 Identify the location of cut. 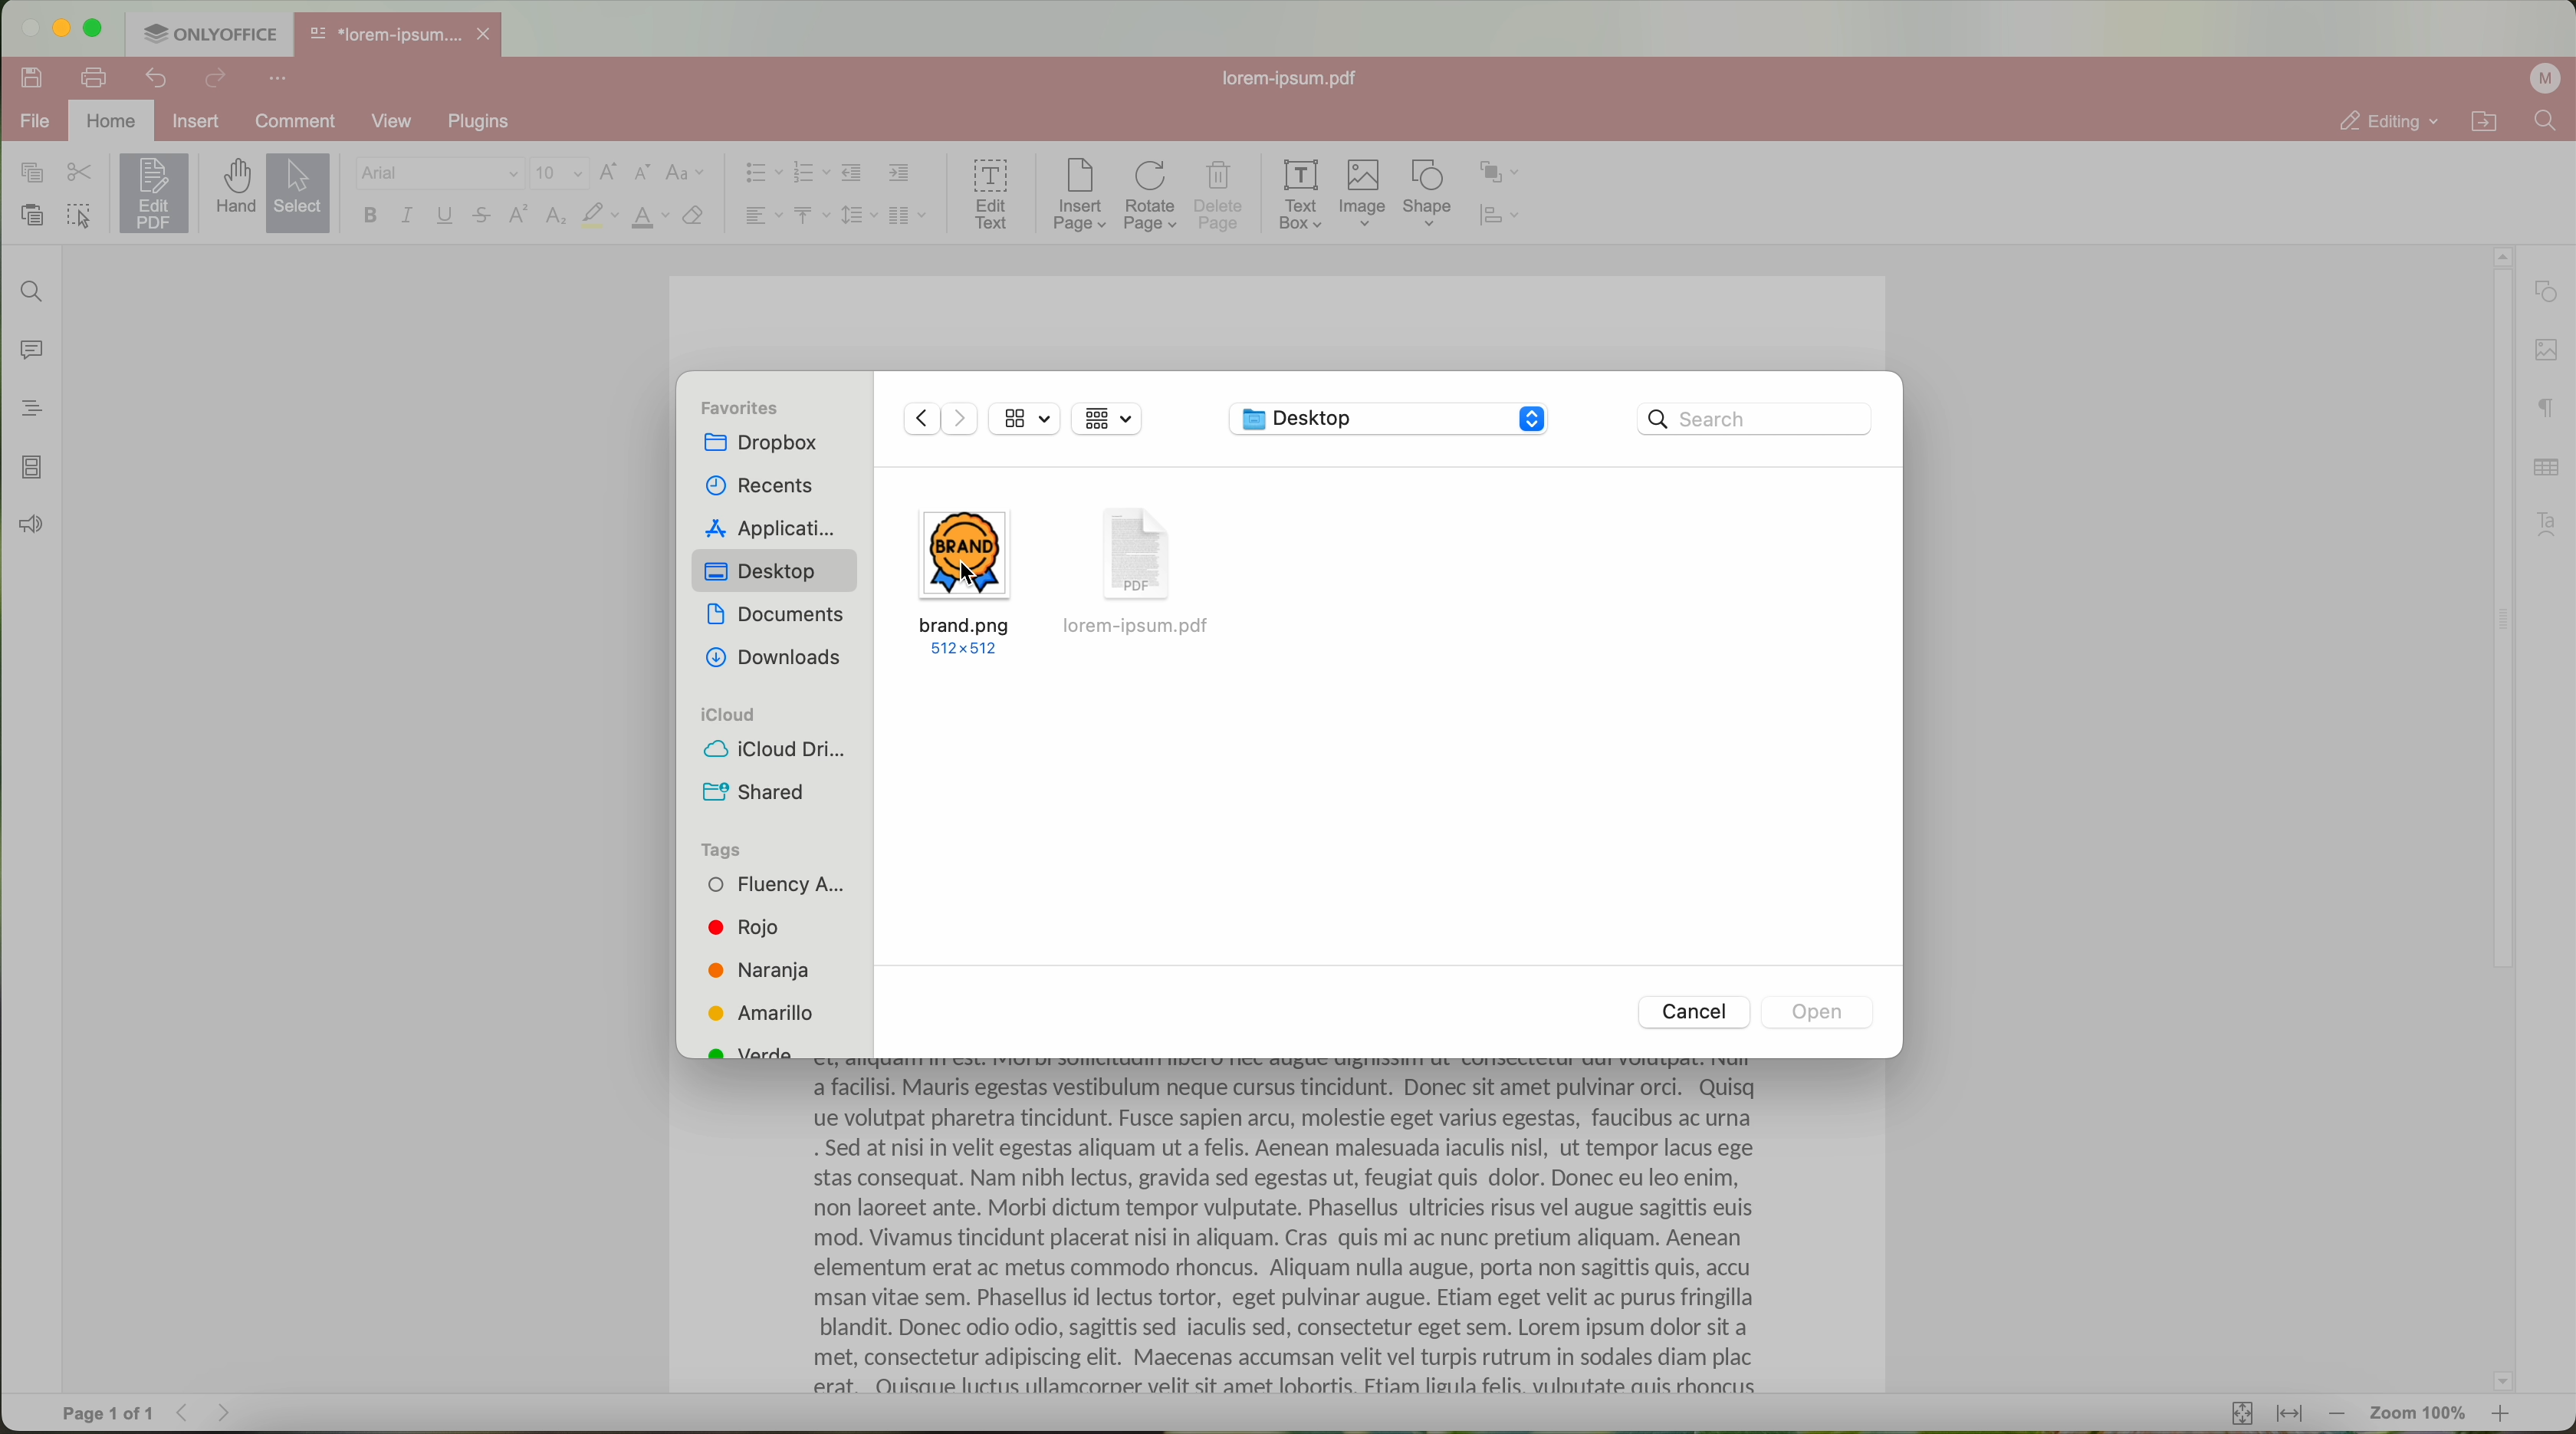
(80, 173).